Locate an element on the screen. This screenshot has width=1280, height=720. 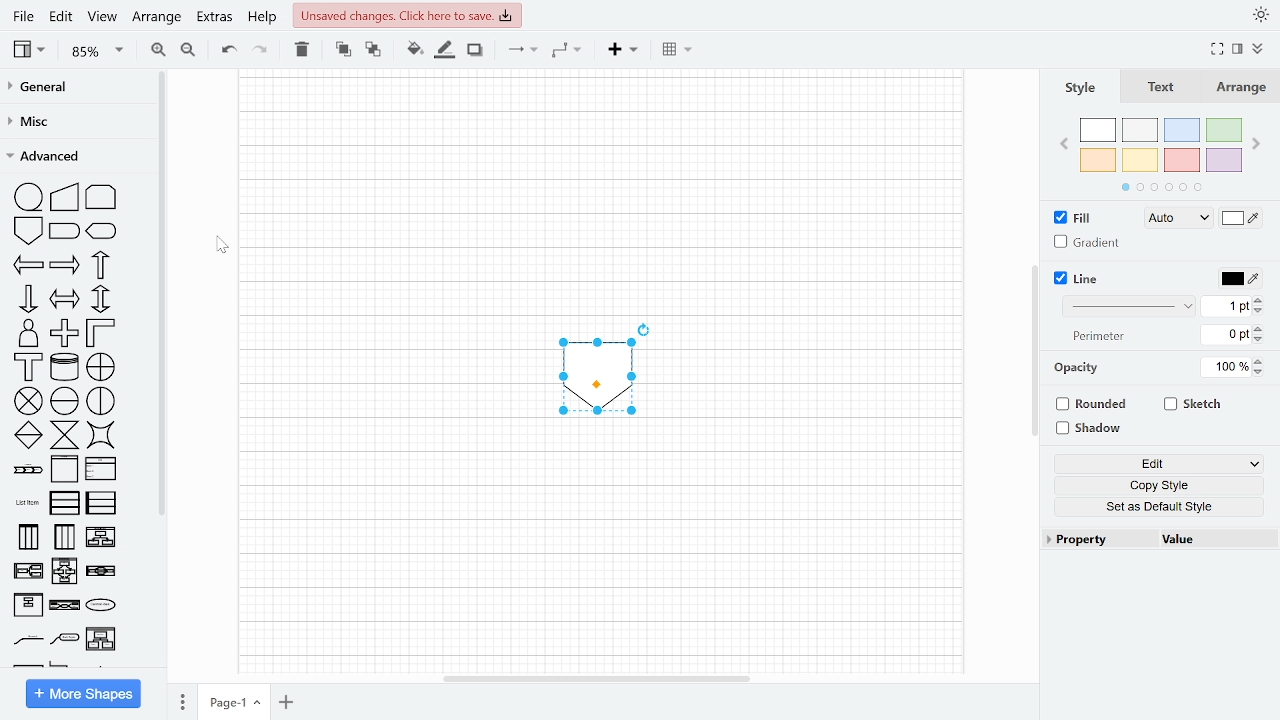
View is located at coordinates (32, 49).